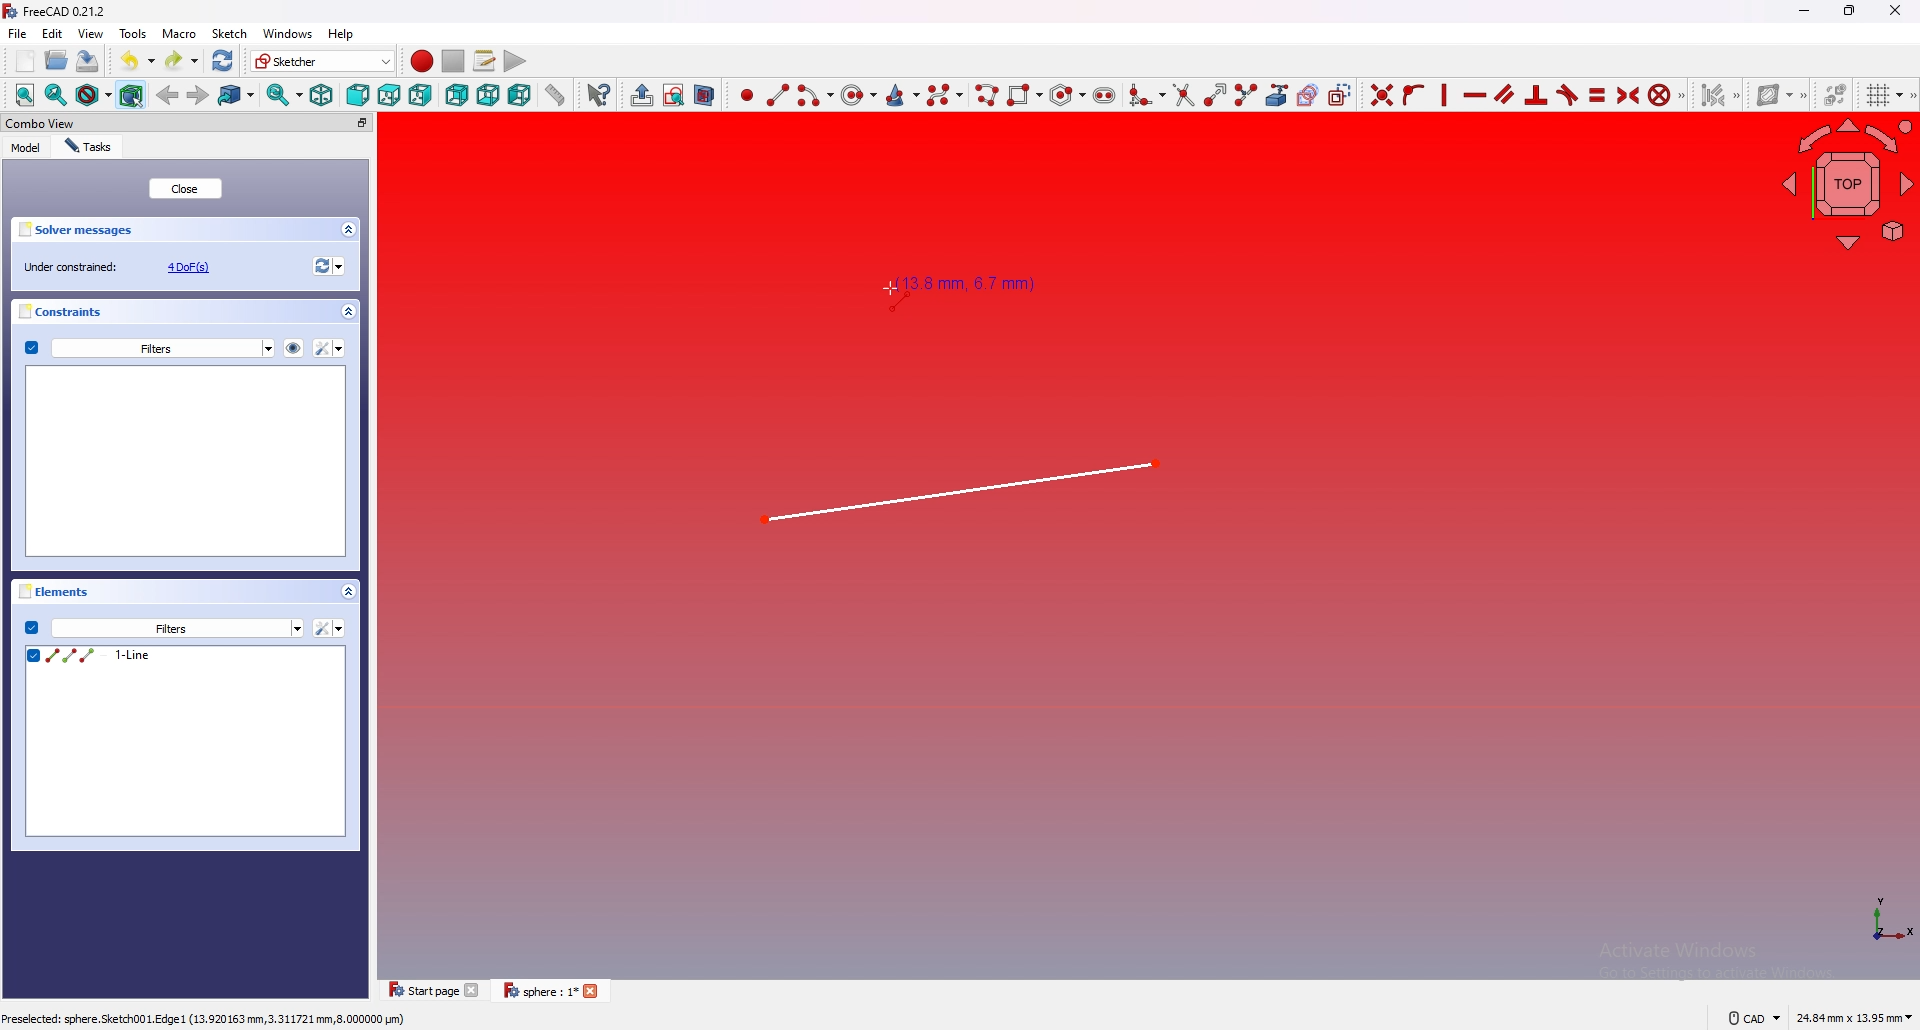 Image resolution: width=1920 pixels, height=1030 pixels. Describe the element at coordinates (231, 34) in the screenshot. I see `Sketch` at that location.